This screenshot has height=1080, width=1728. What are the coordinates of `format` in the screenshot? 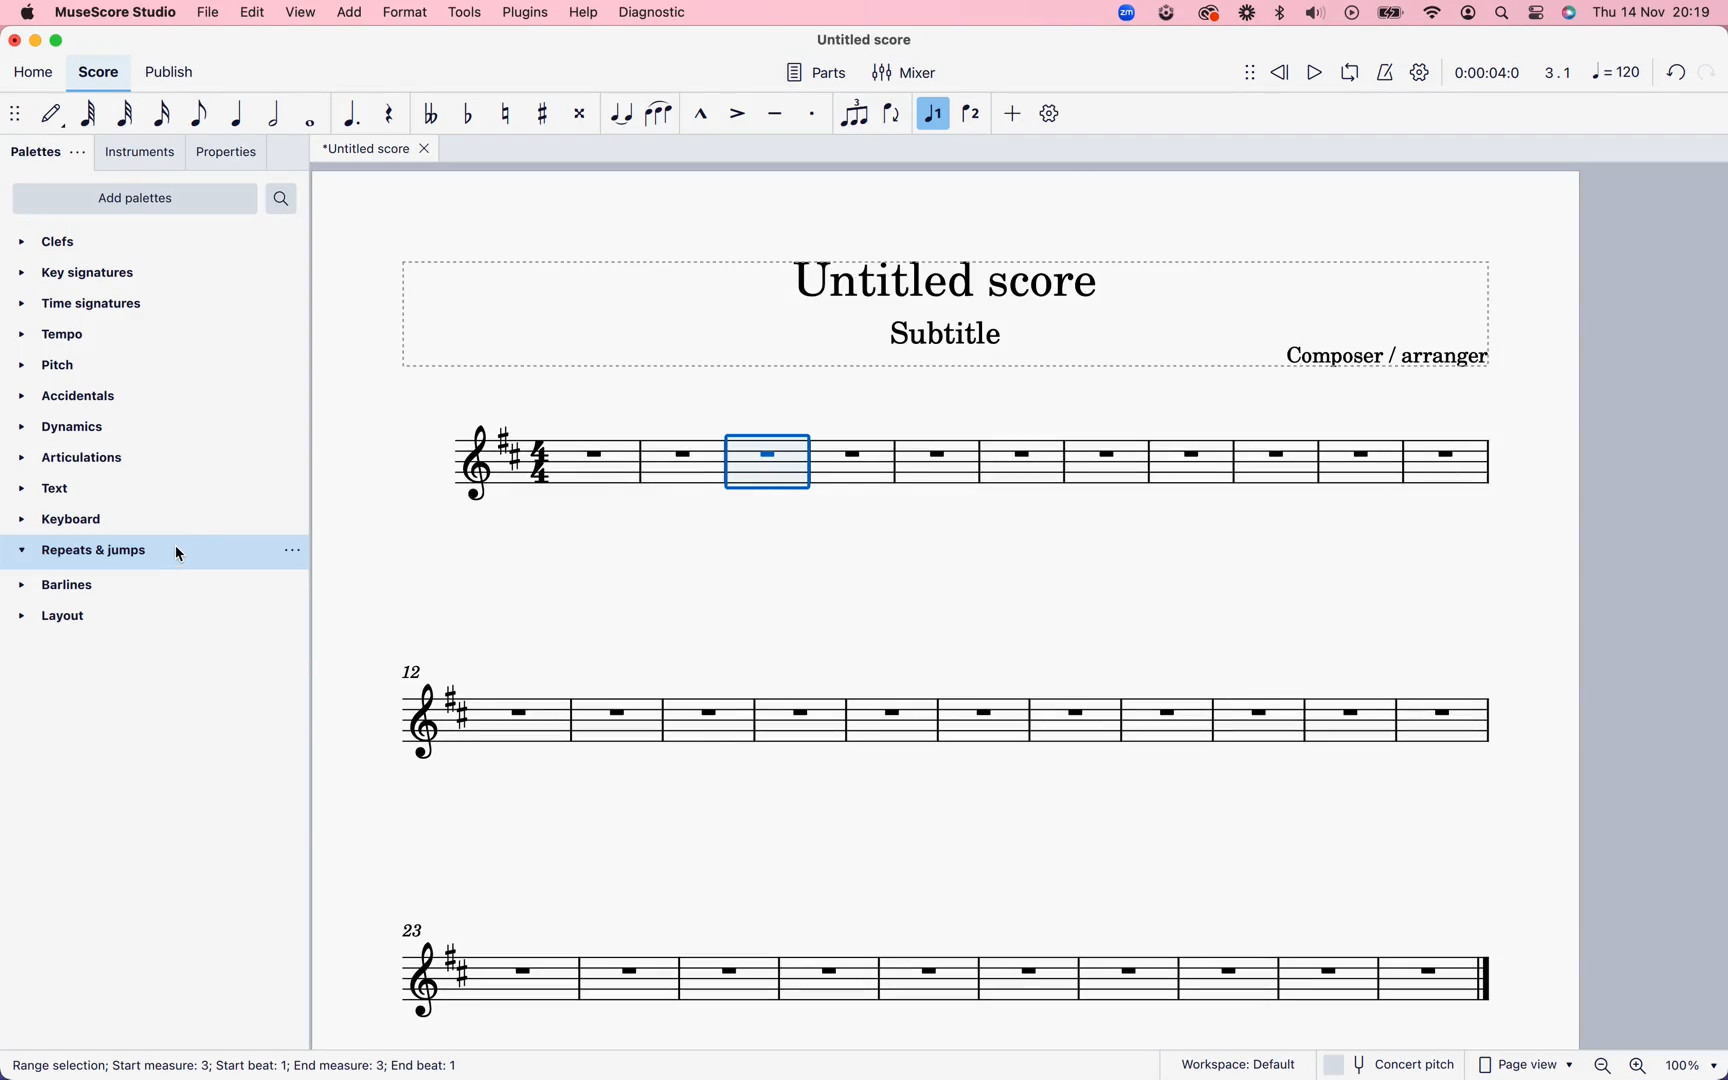 It's located at (404, 12).